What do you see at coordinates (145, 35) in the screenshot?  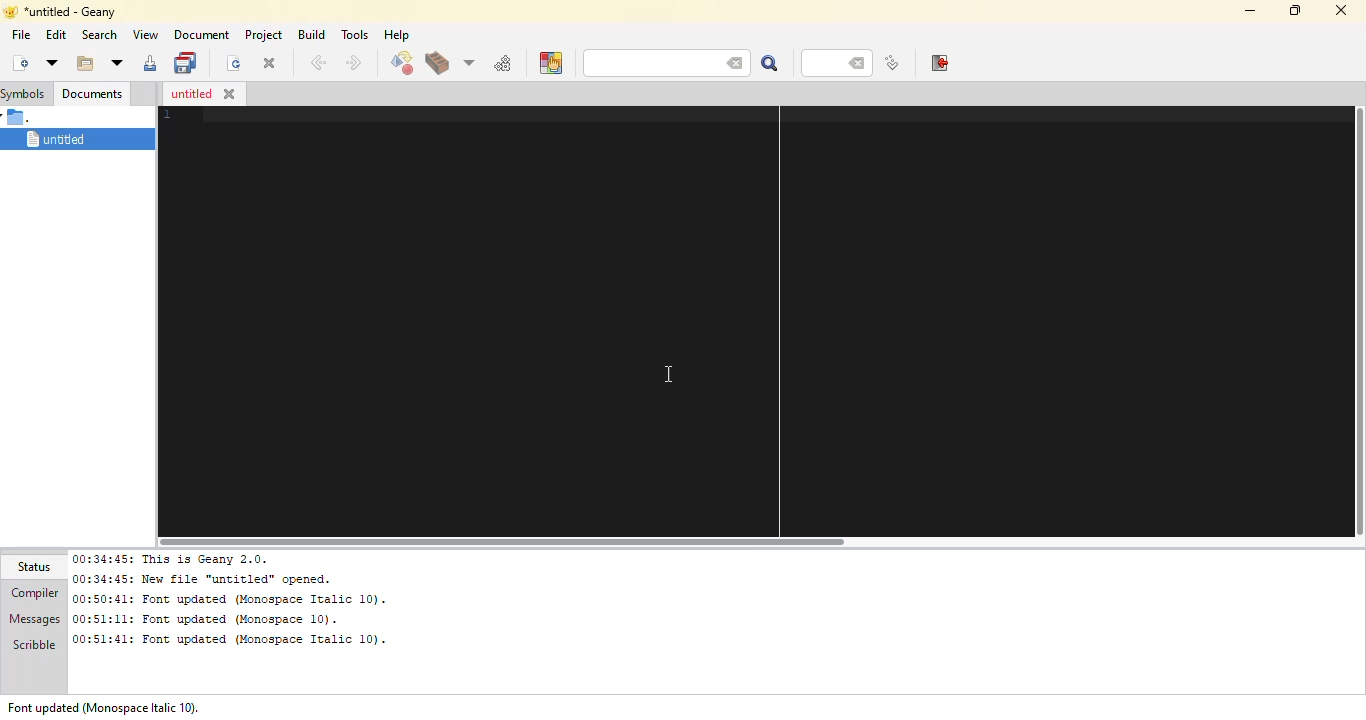 I see `view` at bounding box center [145, 35].